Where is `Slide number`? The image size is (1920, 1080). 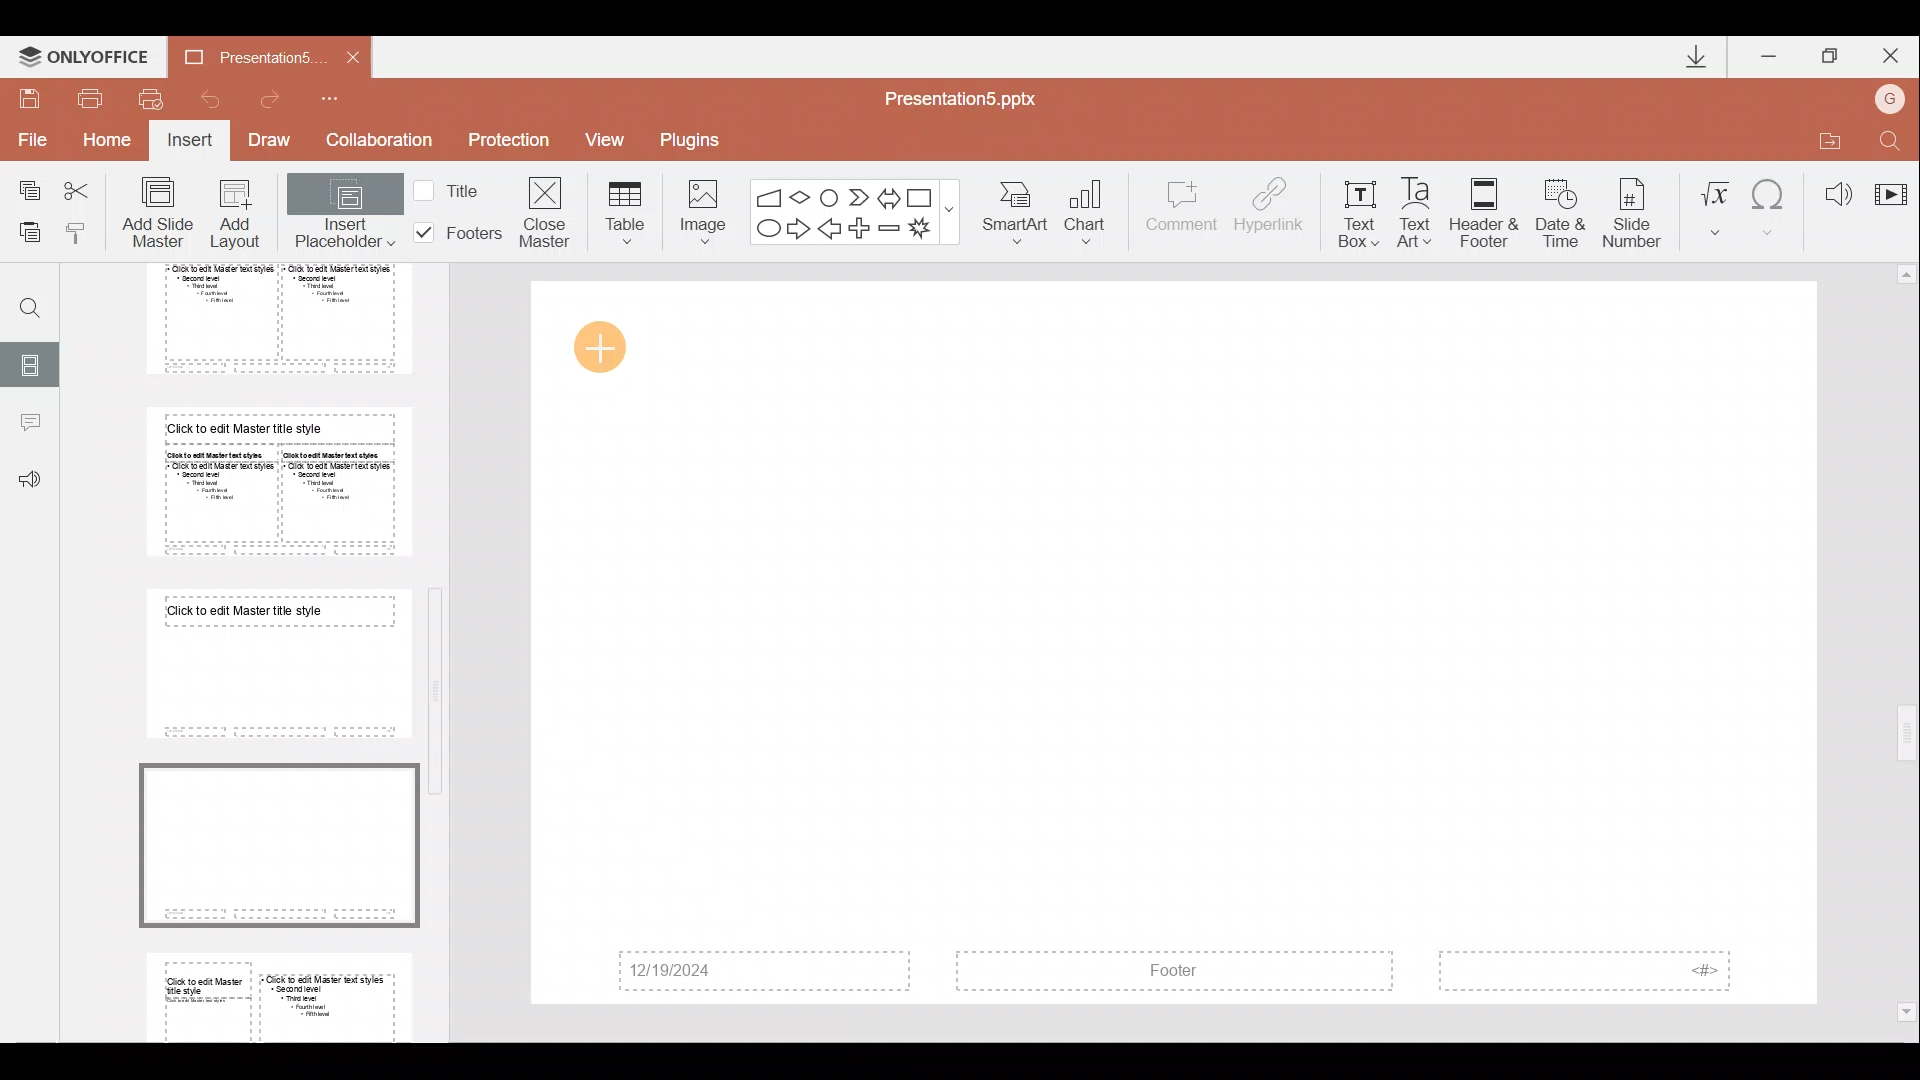
Slide number is located at coordinates (1636, 209).